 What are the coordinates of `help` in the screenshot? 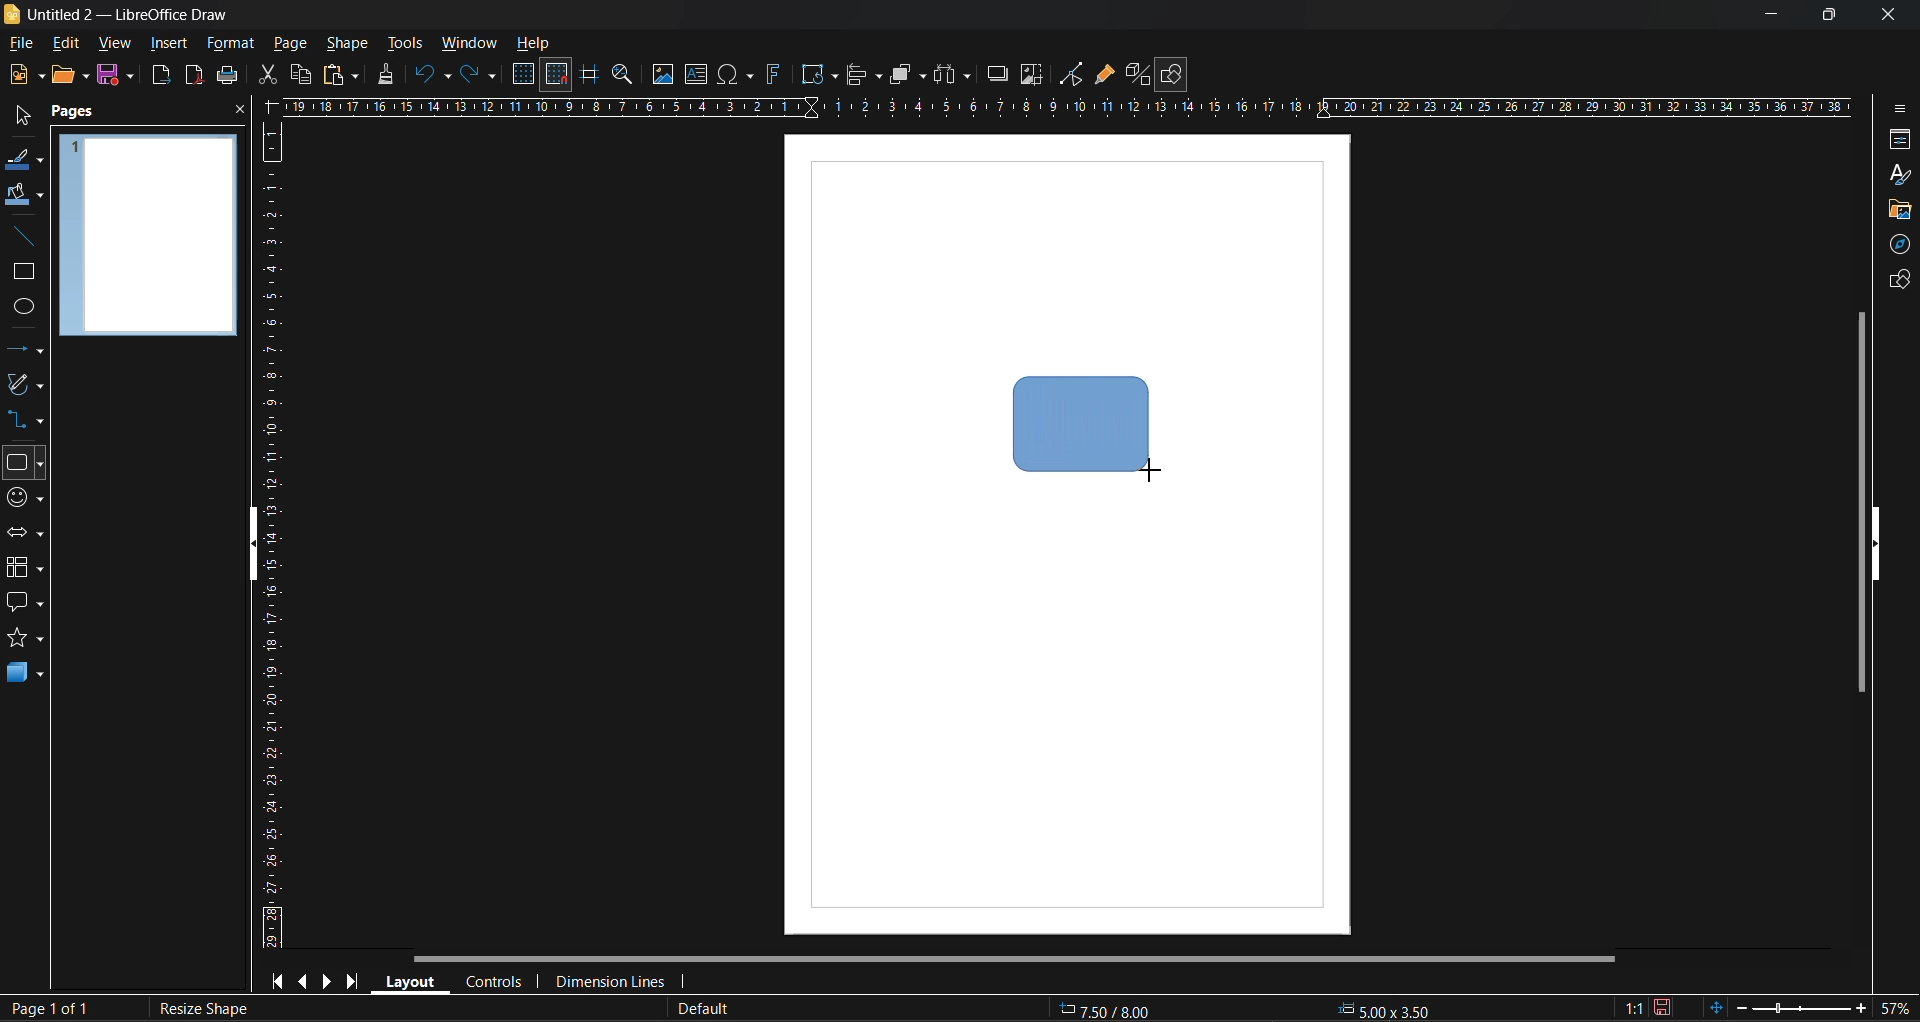 It's located at (534, 45).